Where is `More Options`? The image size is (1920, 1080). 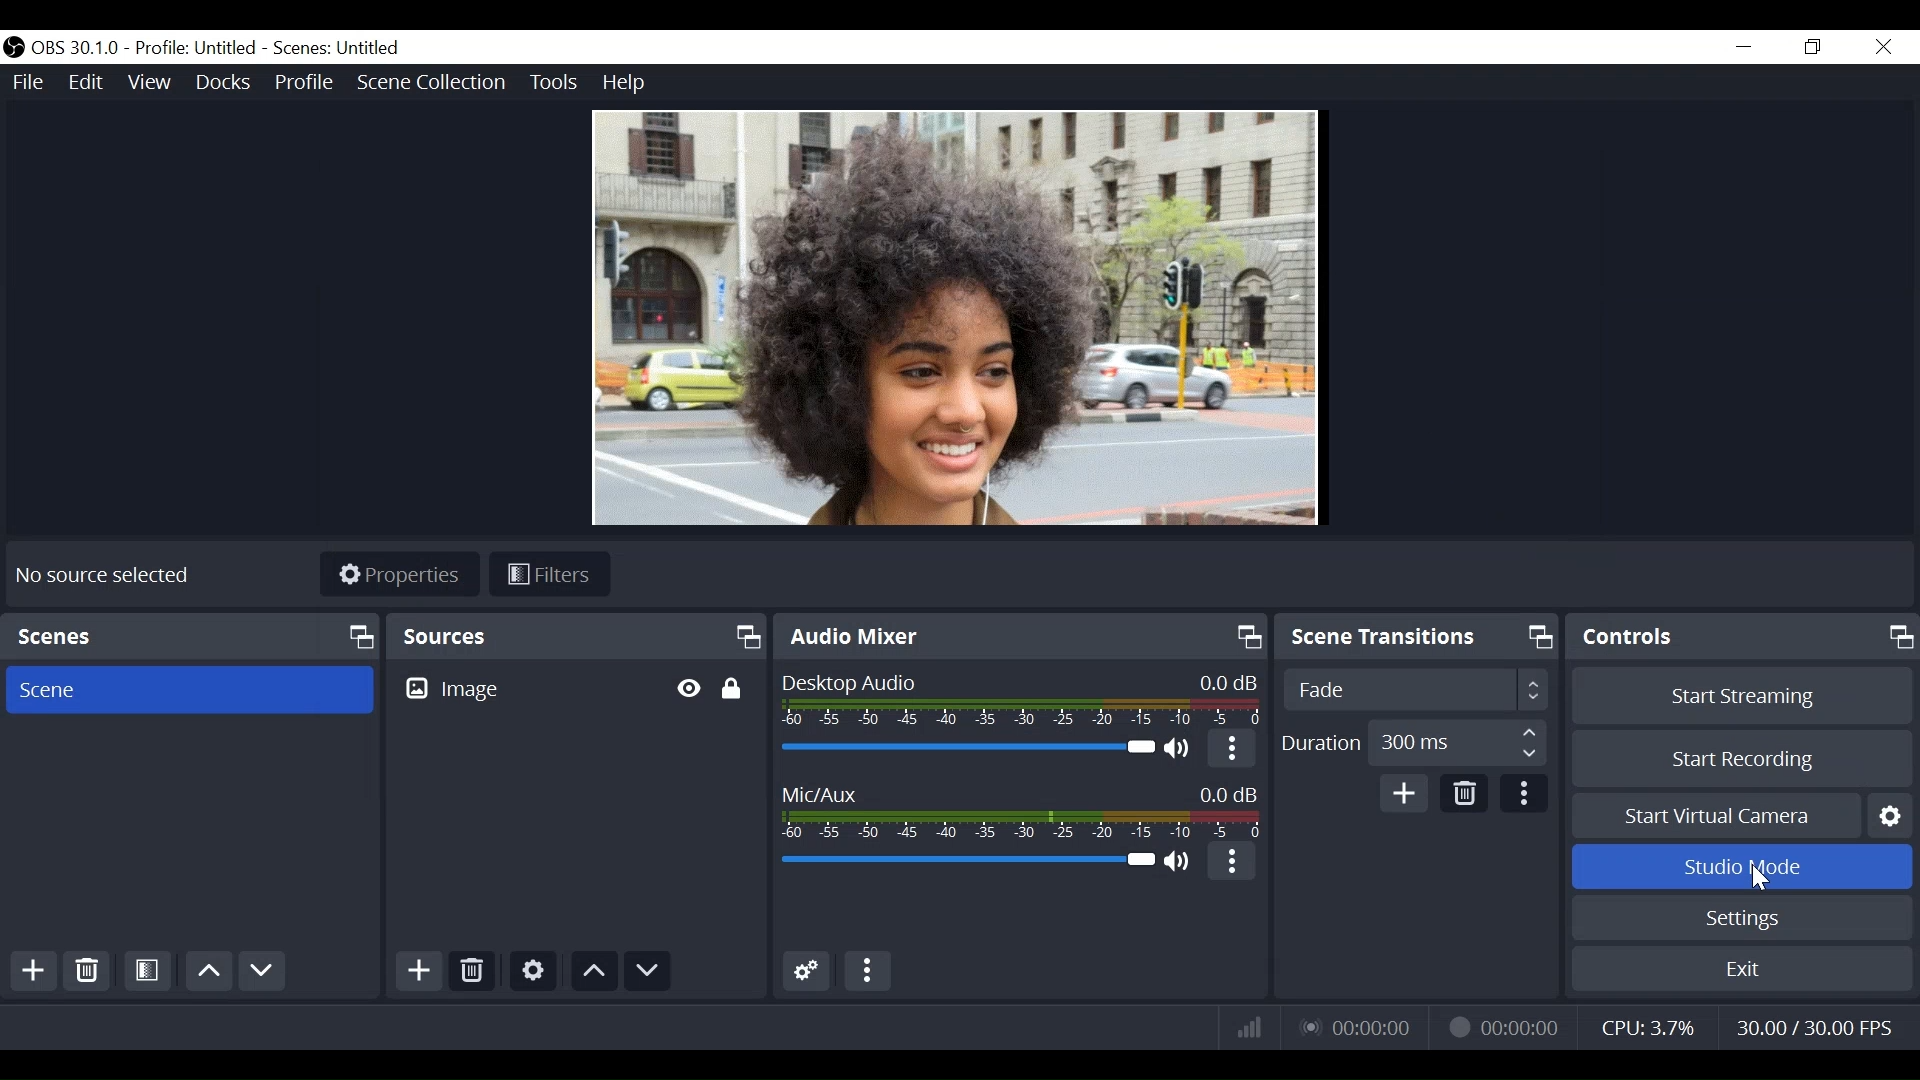 More Options is located at coordinates (1523, 795).